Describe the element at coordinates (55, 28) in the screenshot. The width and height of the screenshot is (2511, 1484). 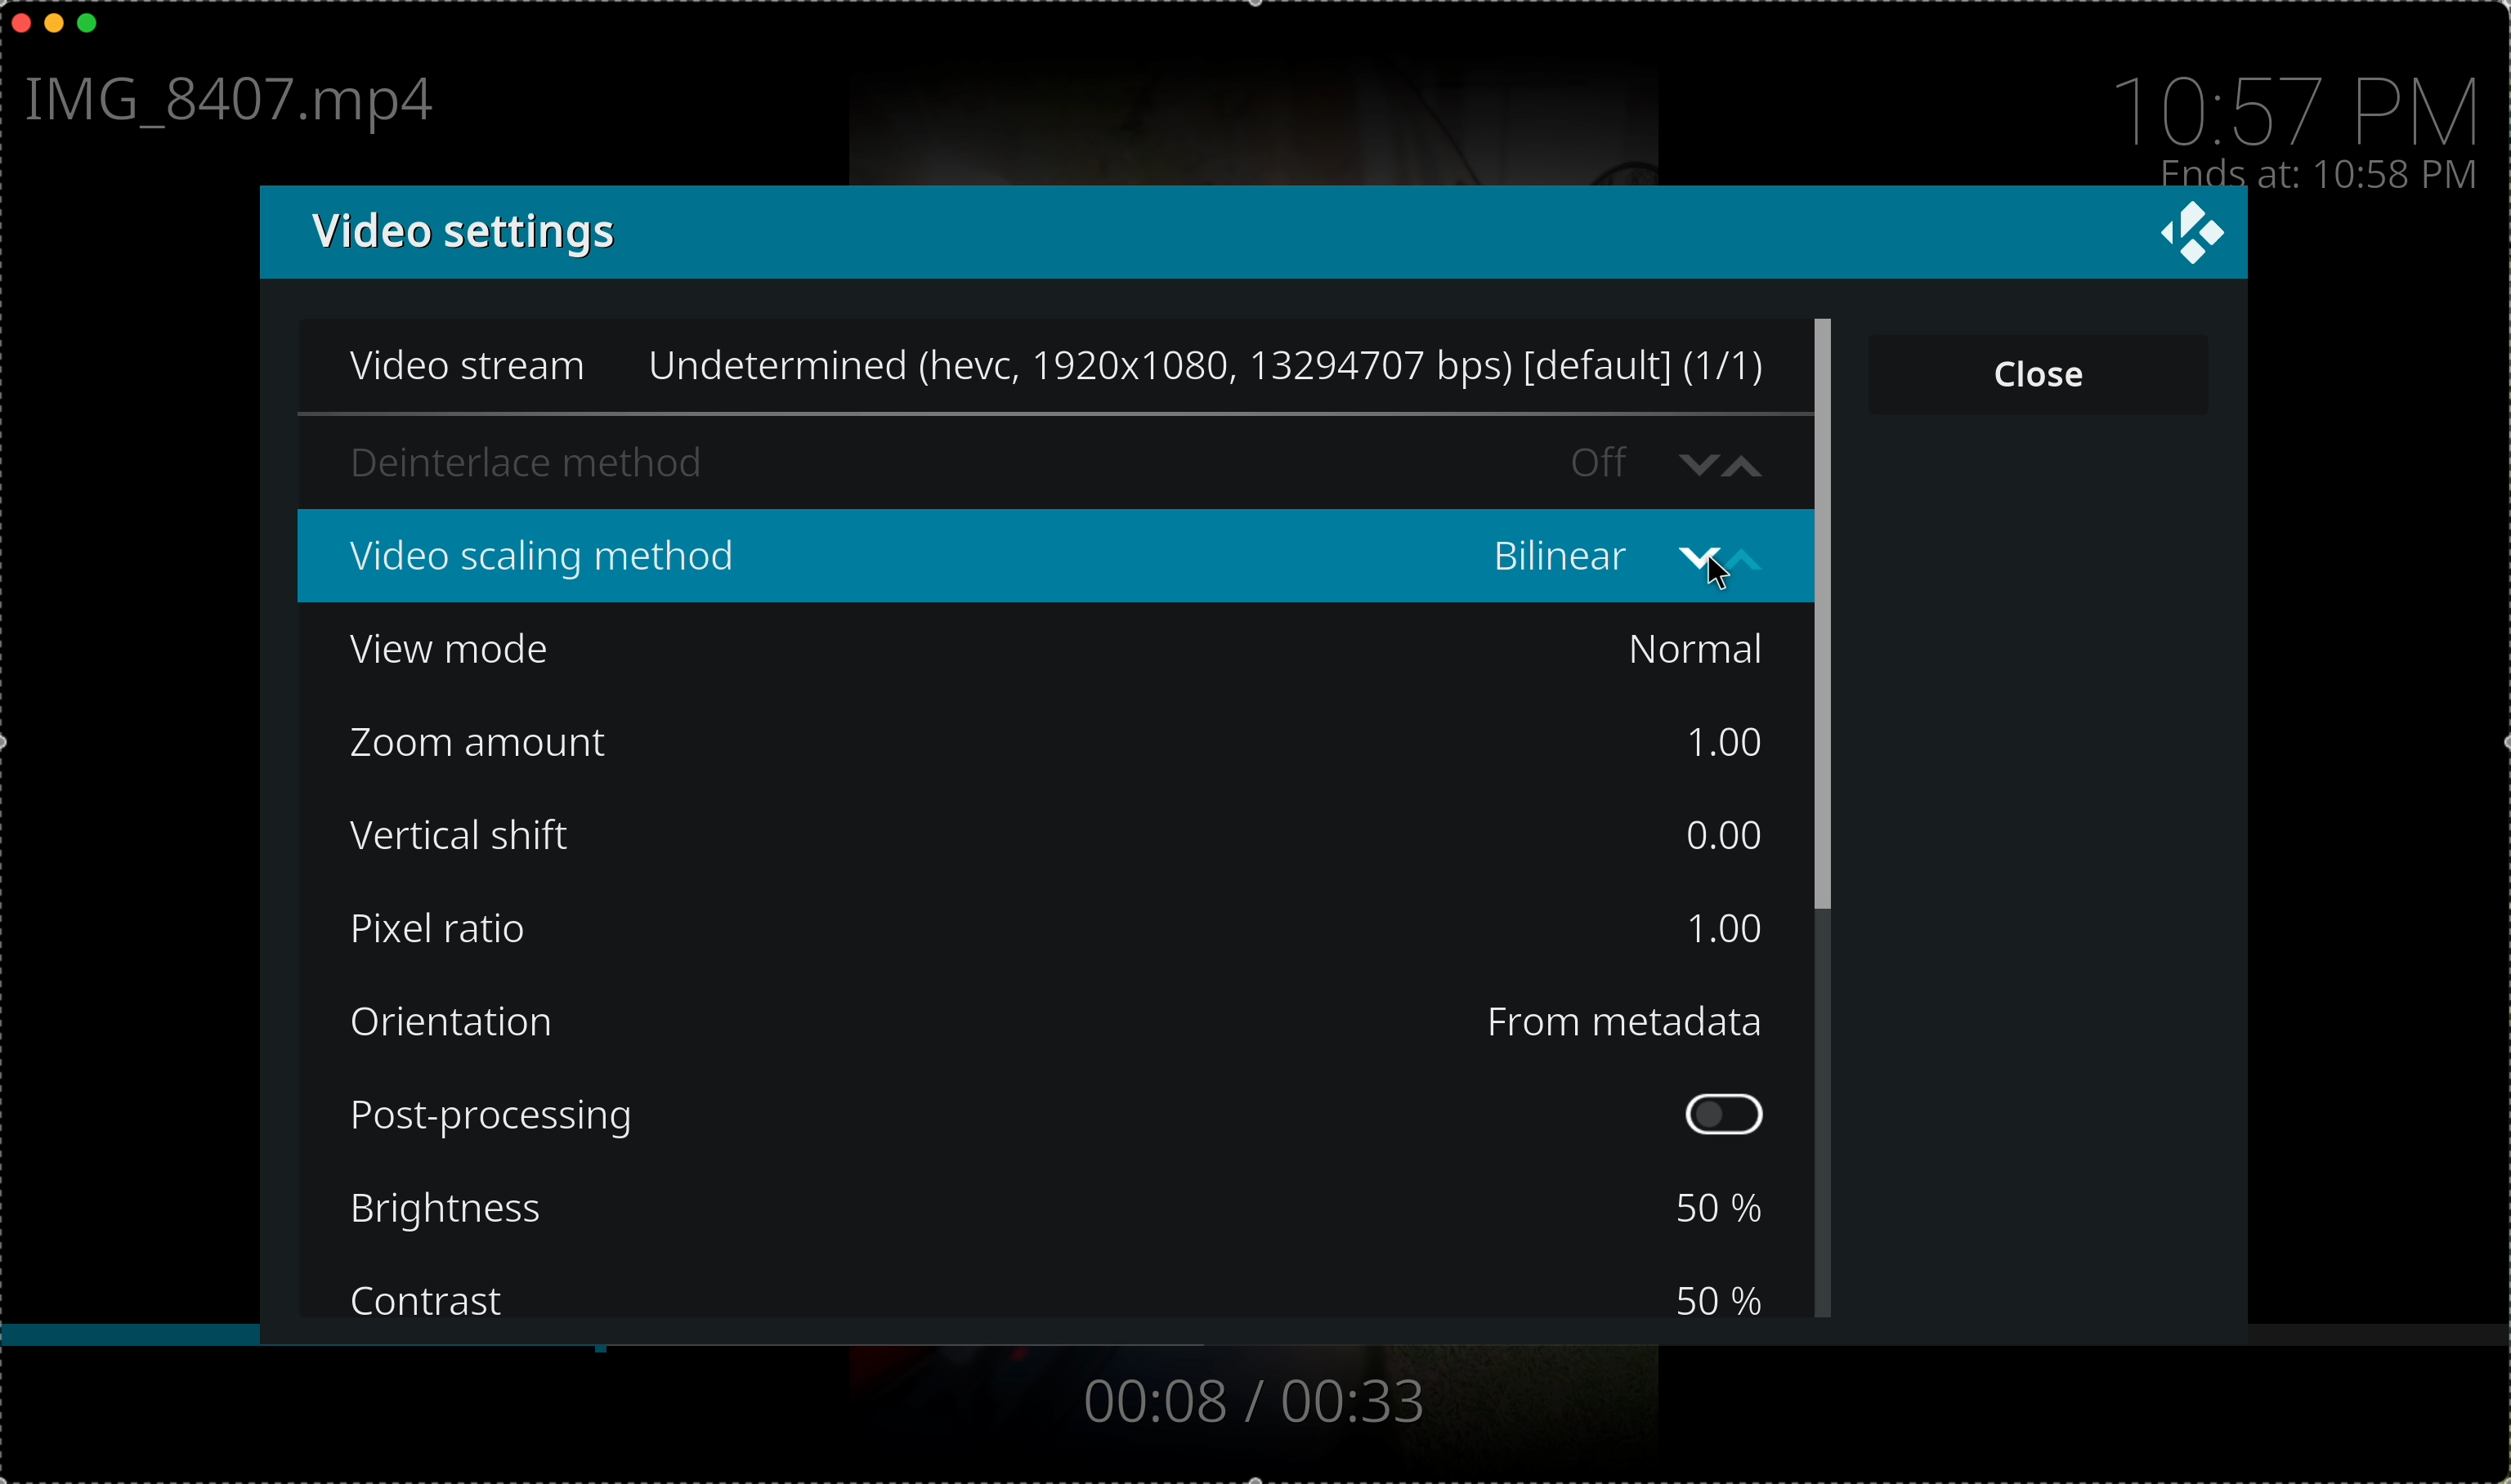
I see `minimize` at that location.